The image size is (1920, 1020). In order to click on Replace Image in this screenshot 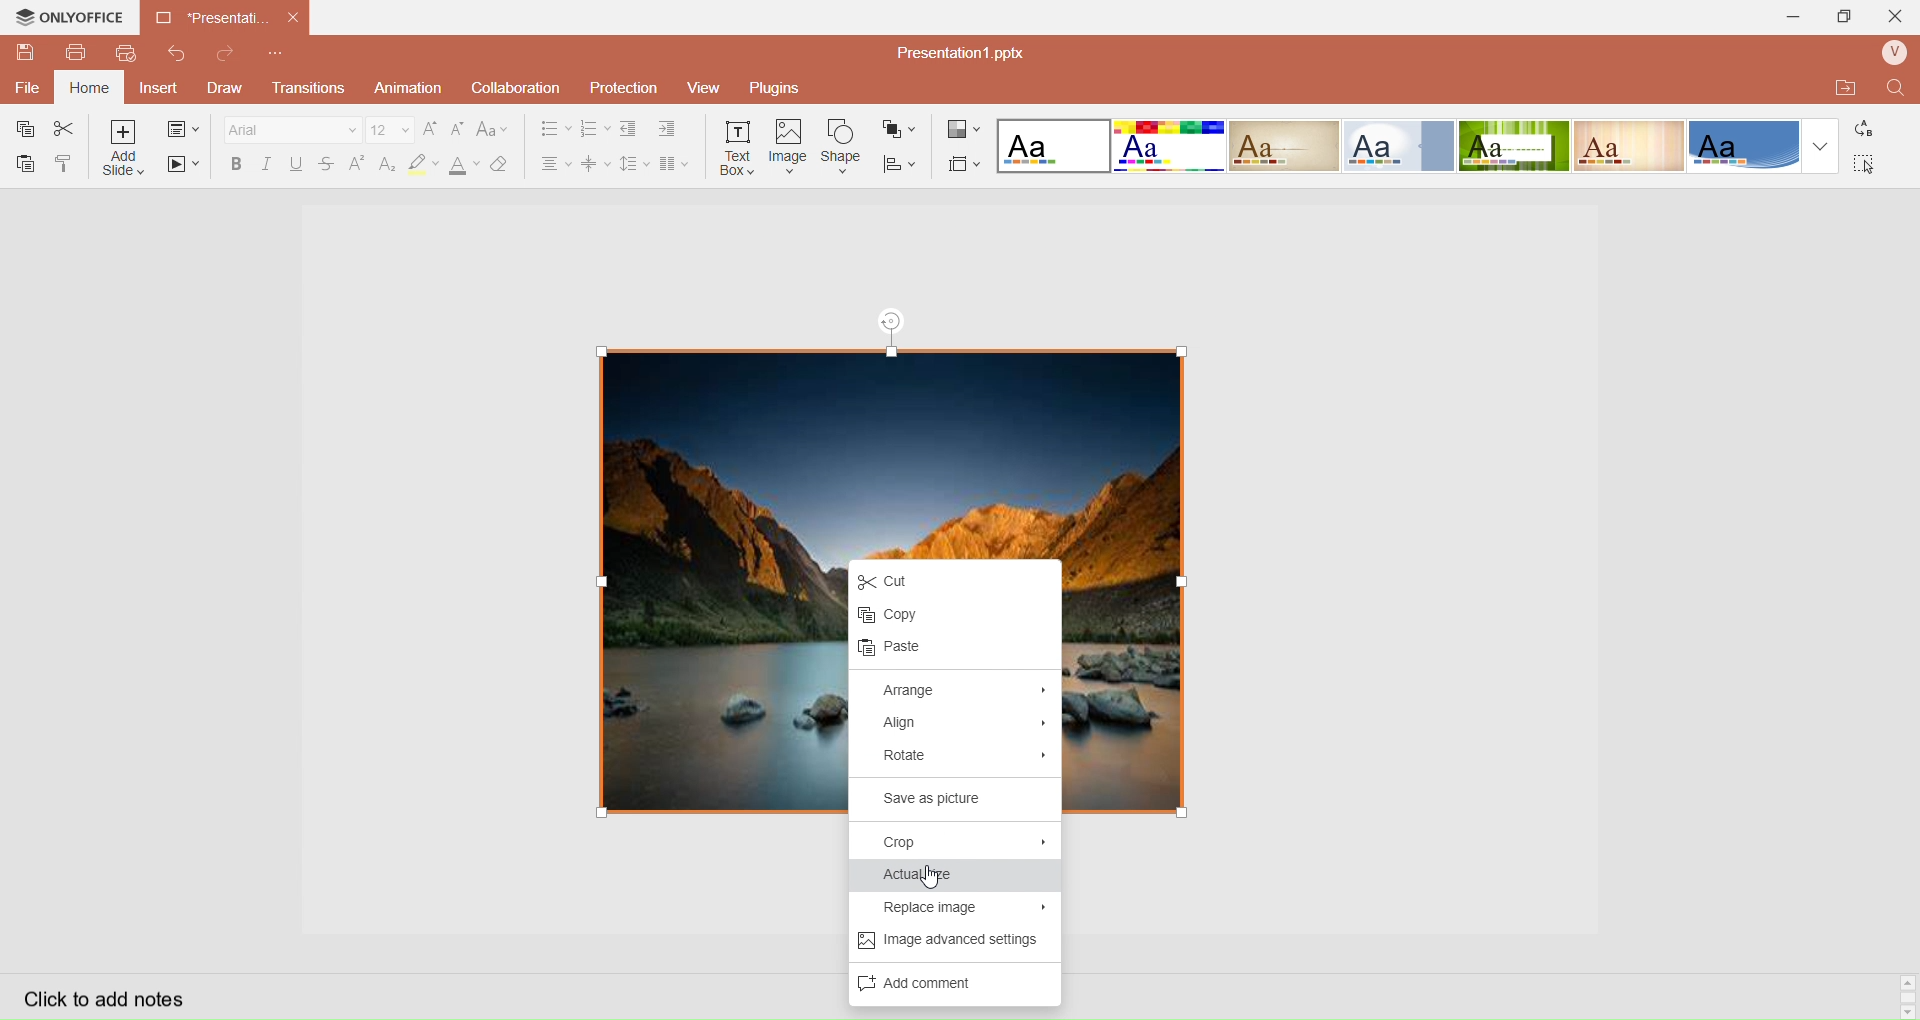, I will do `click(964, 907)`.